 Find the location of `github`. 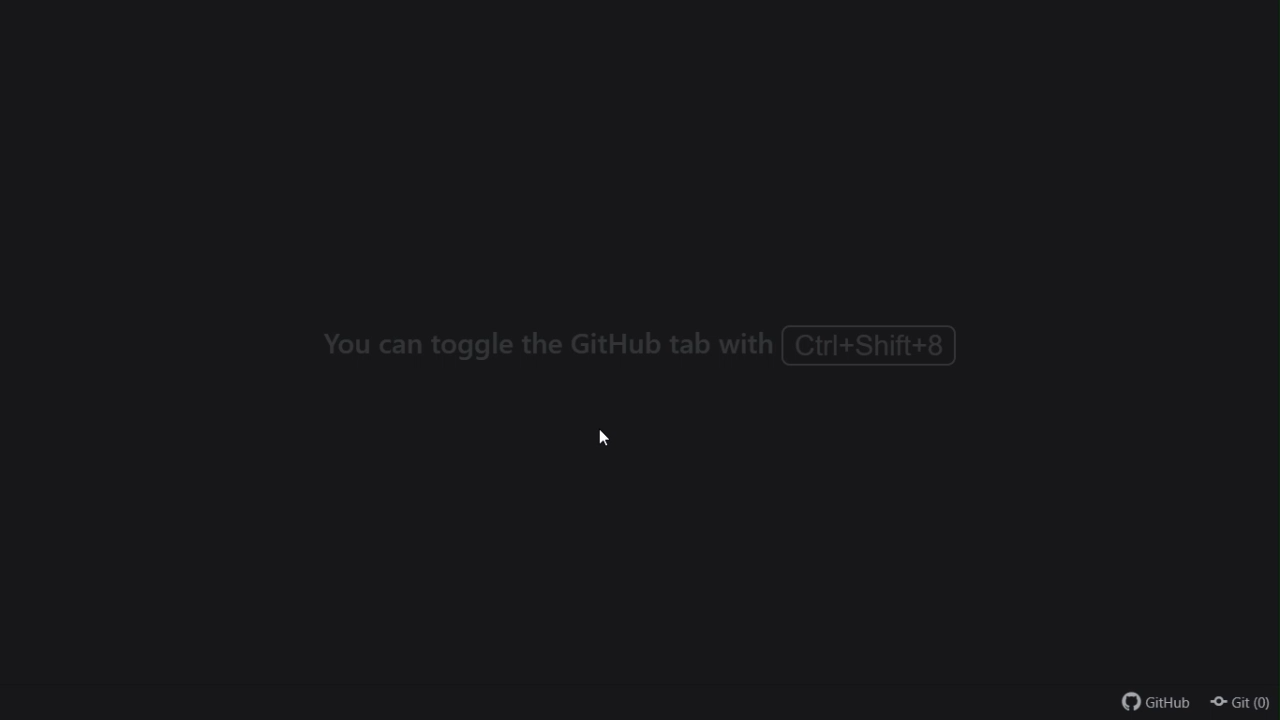

github is located at coordinates (1151, 701).